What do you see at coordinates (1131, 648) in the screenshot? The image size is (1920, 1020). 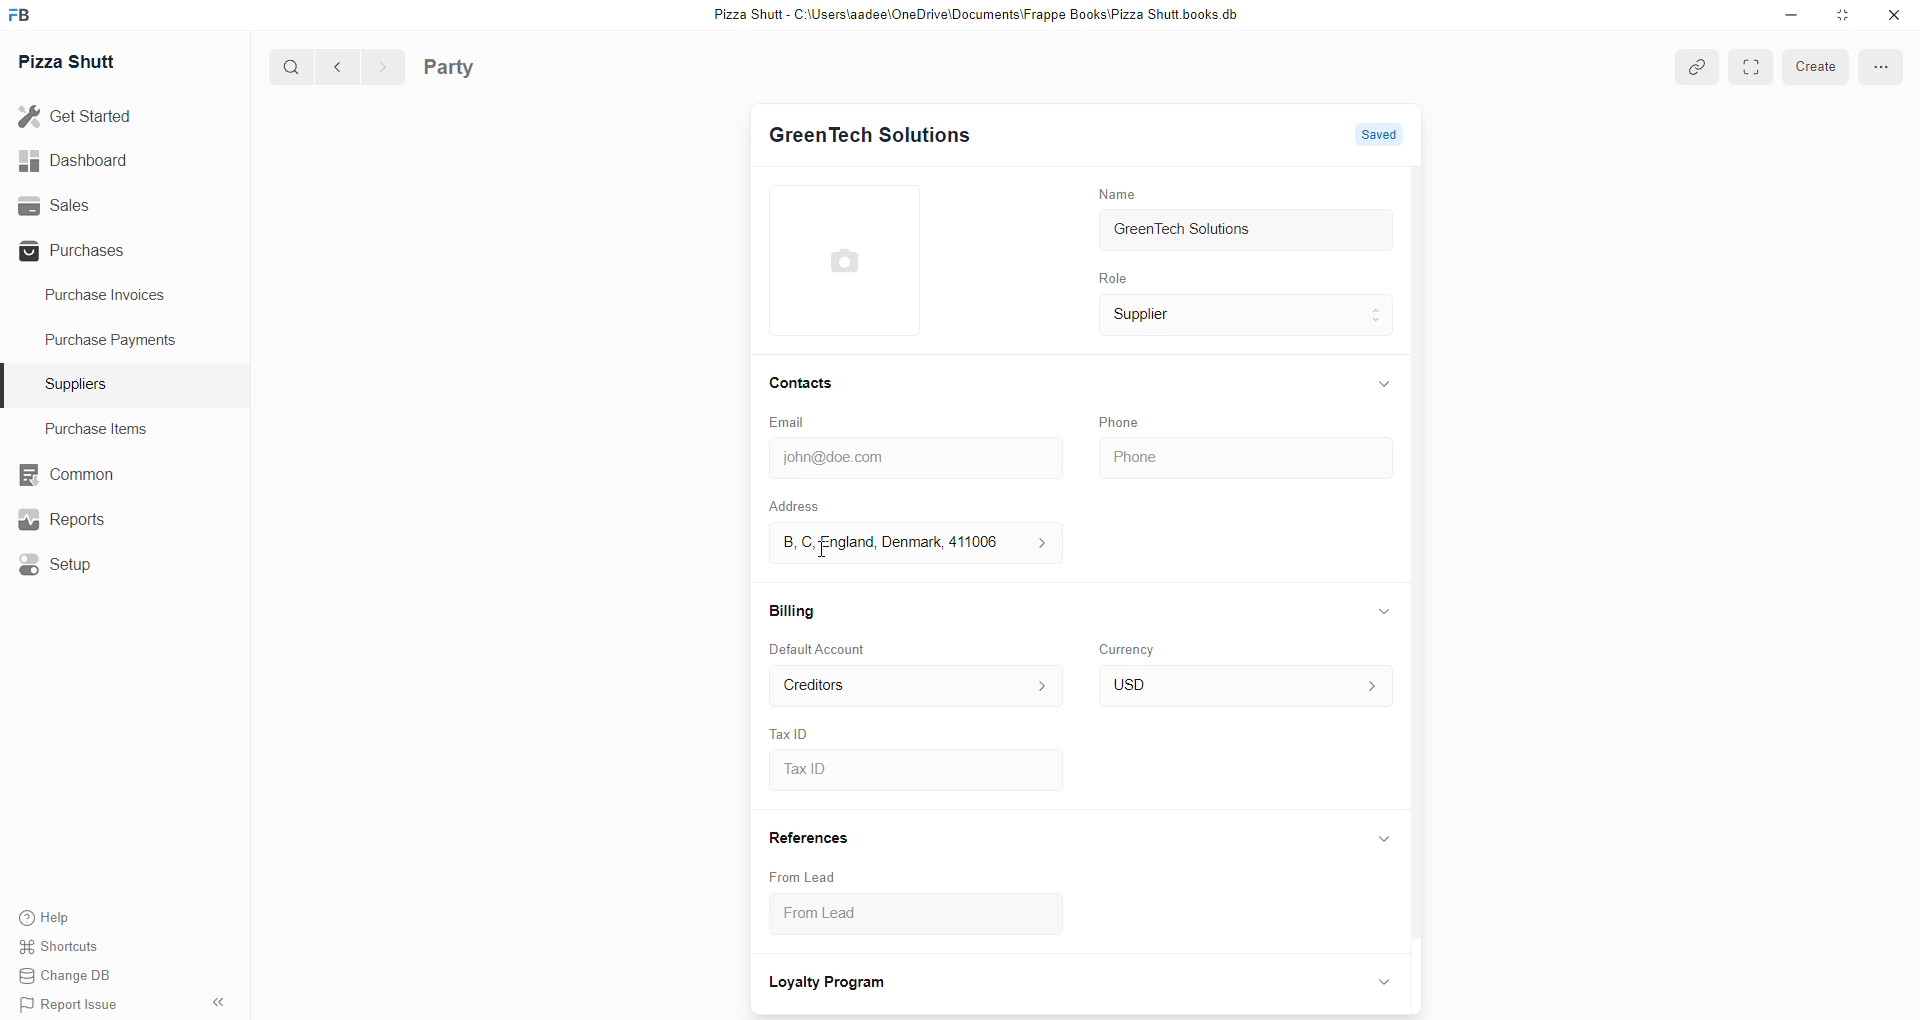 I see `Currency` at bounding box center [1131, 648].